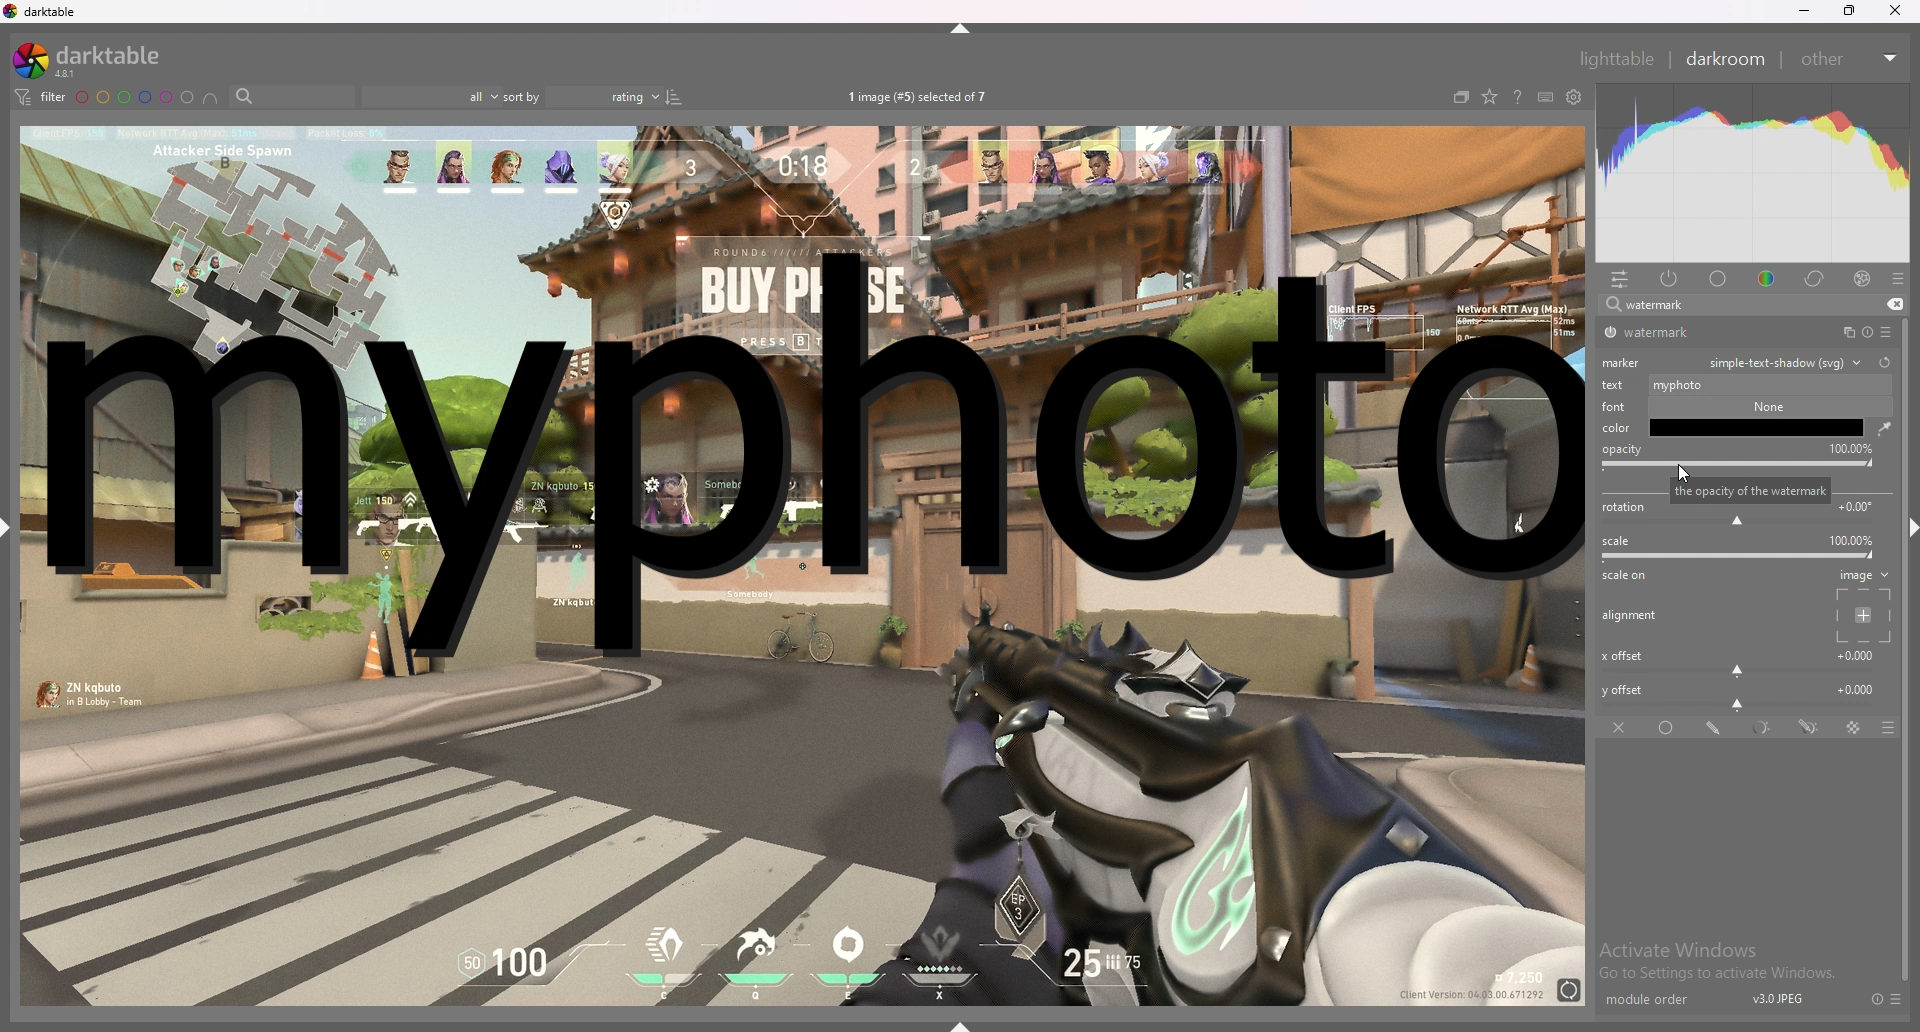 This screenshot has width=1920, height=1032. What do you see at coordinates (963, 28) in the screenshot?
I see `hide` at bounding box center [963, 28].